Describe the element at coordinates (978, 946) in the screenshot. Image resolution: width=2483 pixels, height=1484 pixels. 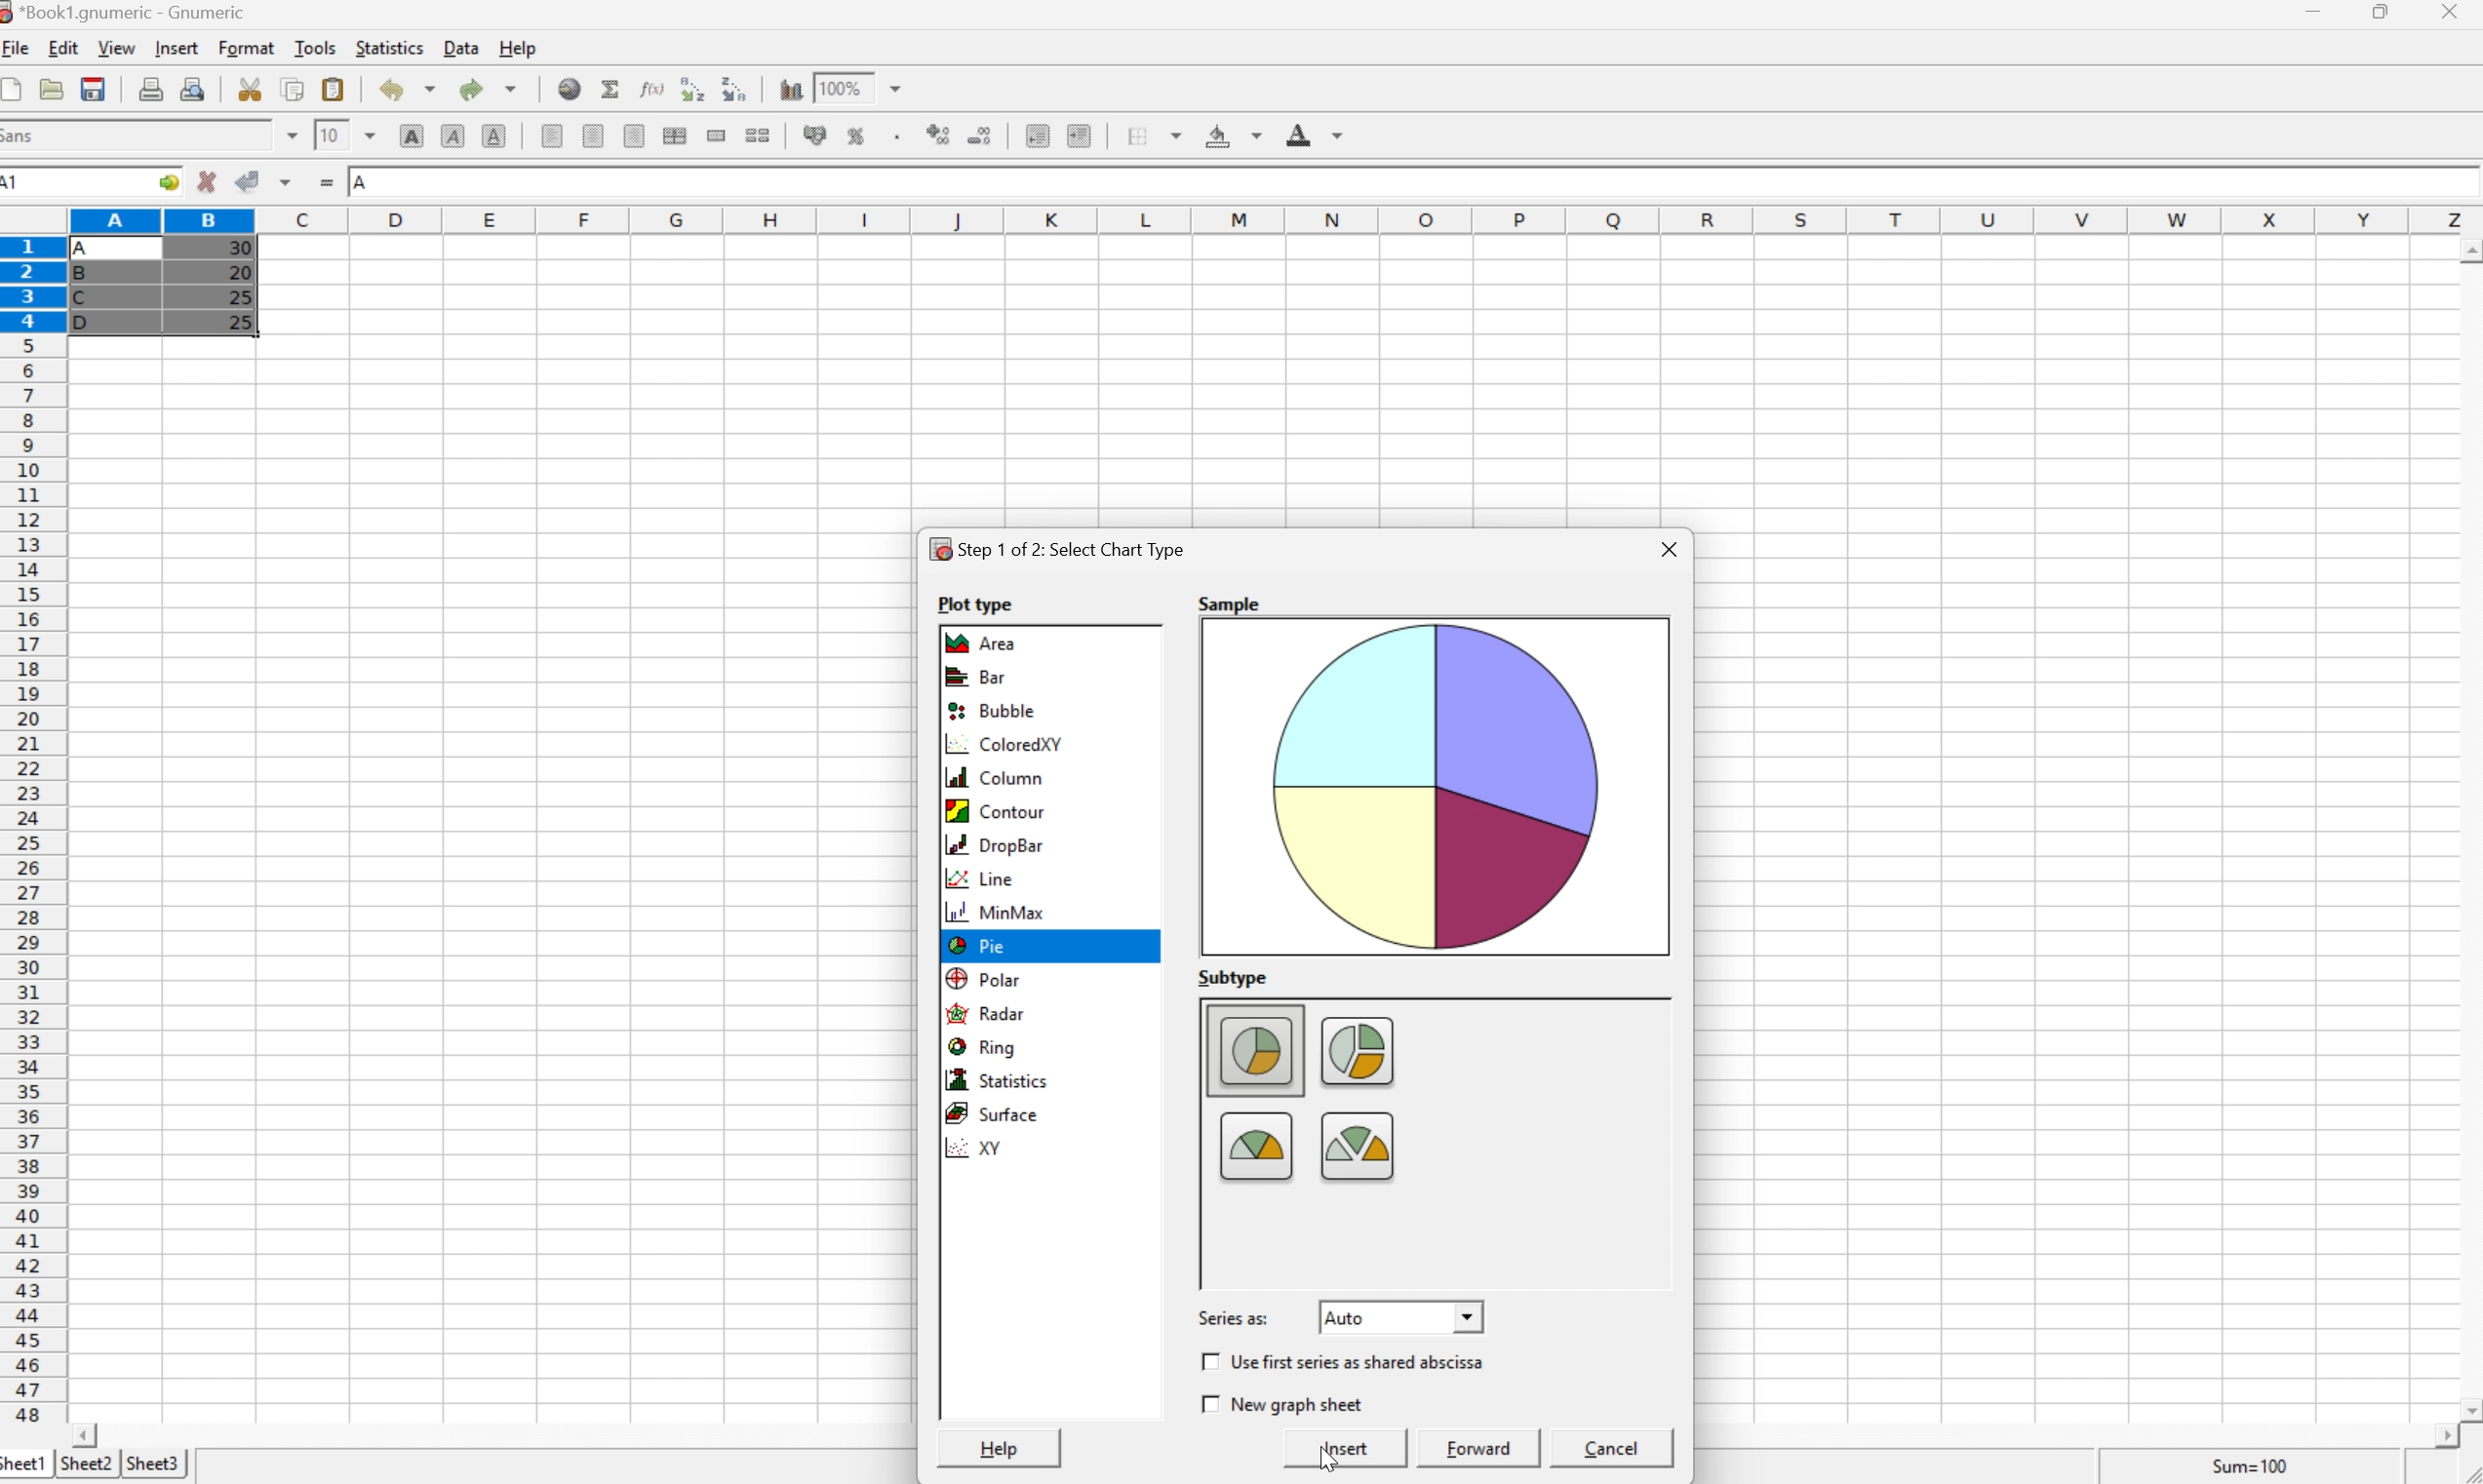
I see `Pie` at that location.